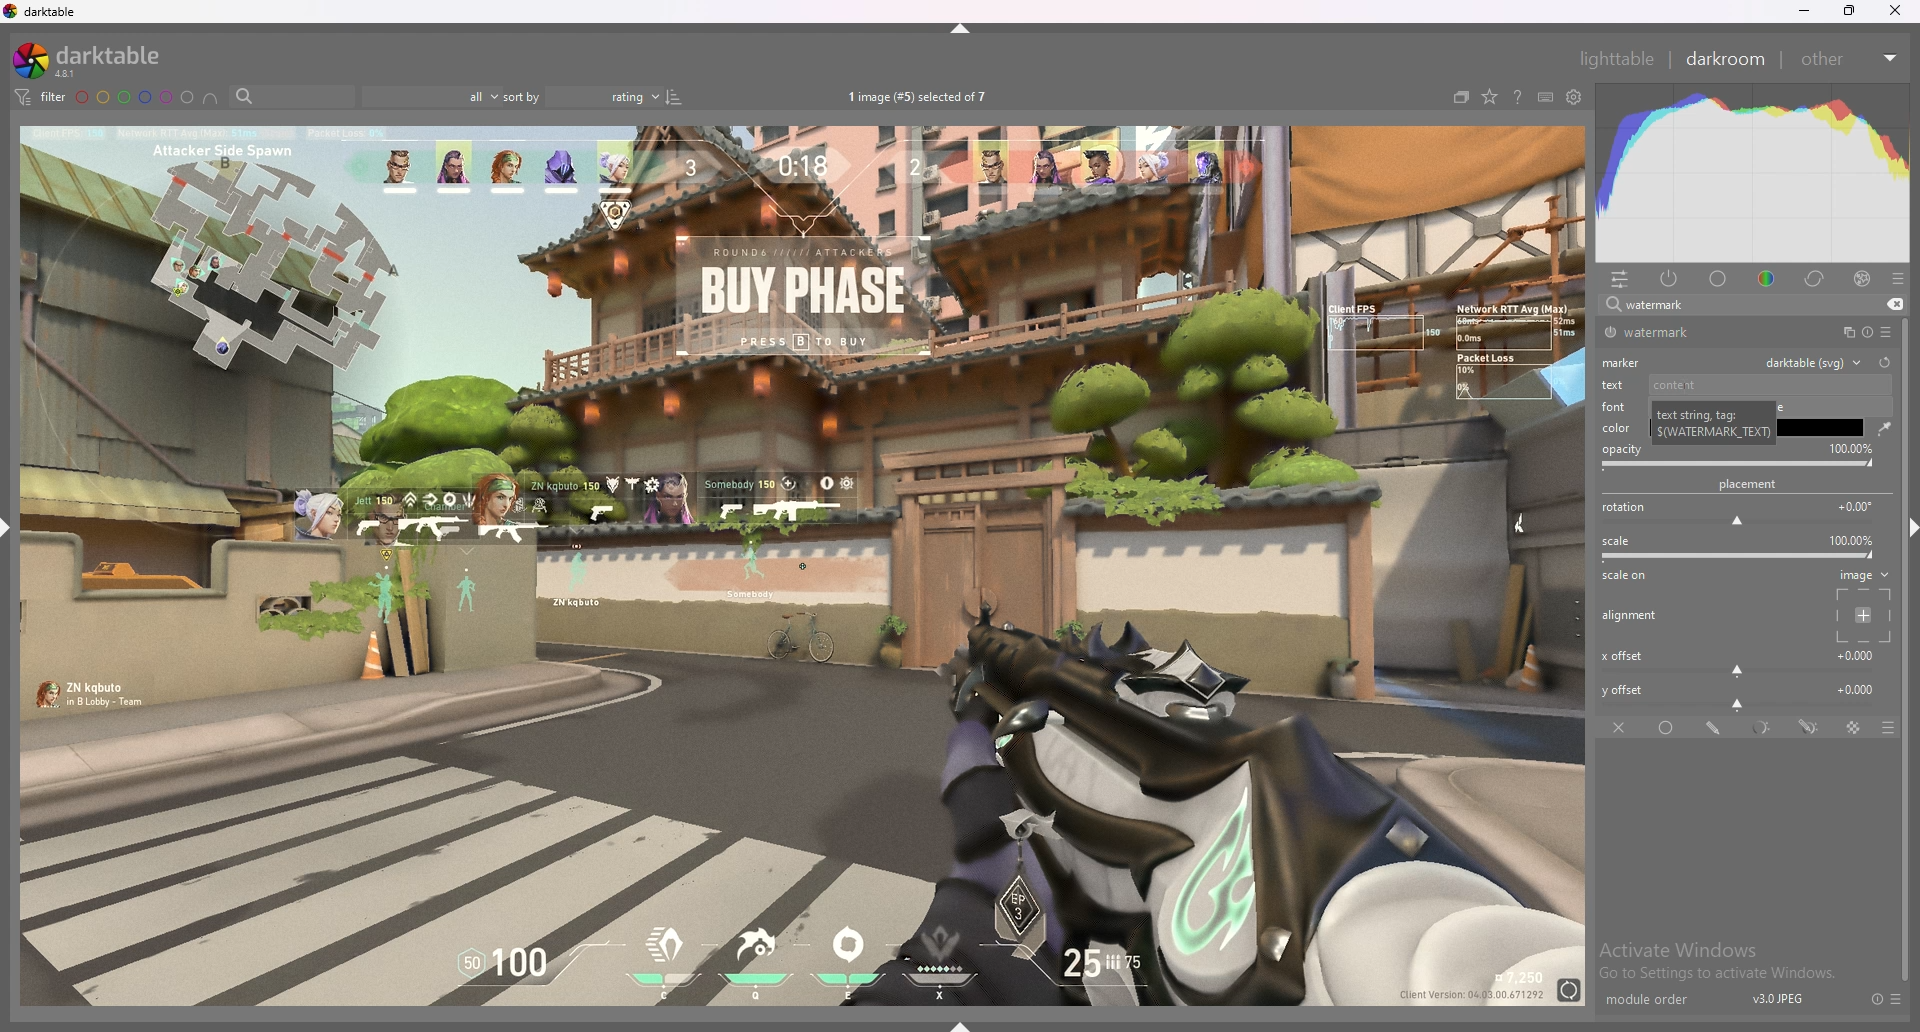  What do you see at coordinates (1848, 59) in the screenshot?
I see `other` at bounding box center [1848, 59].